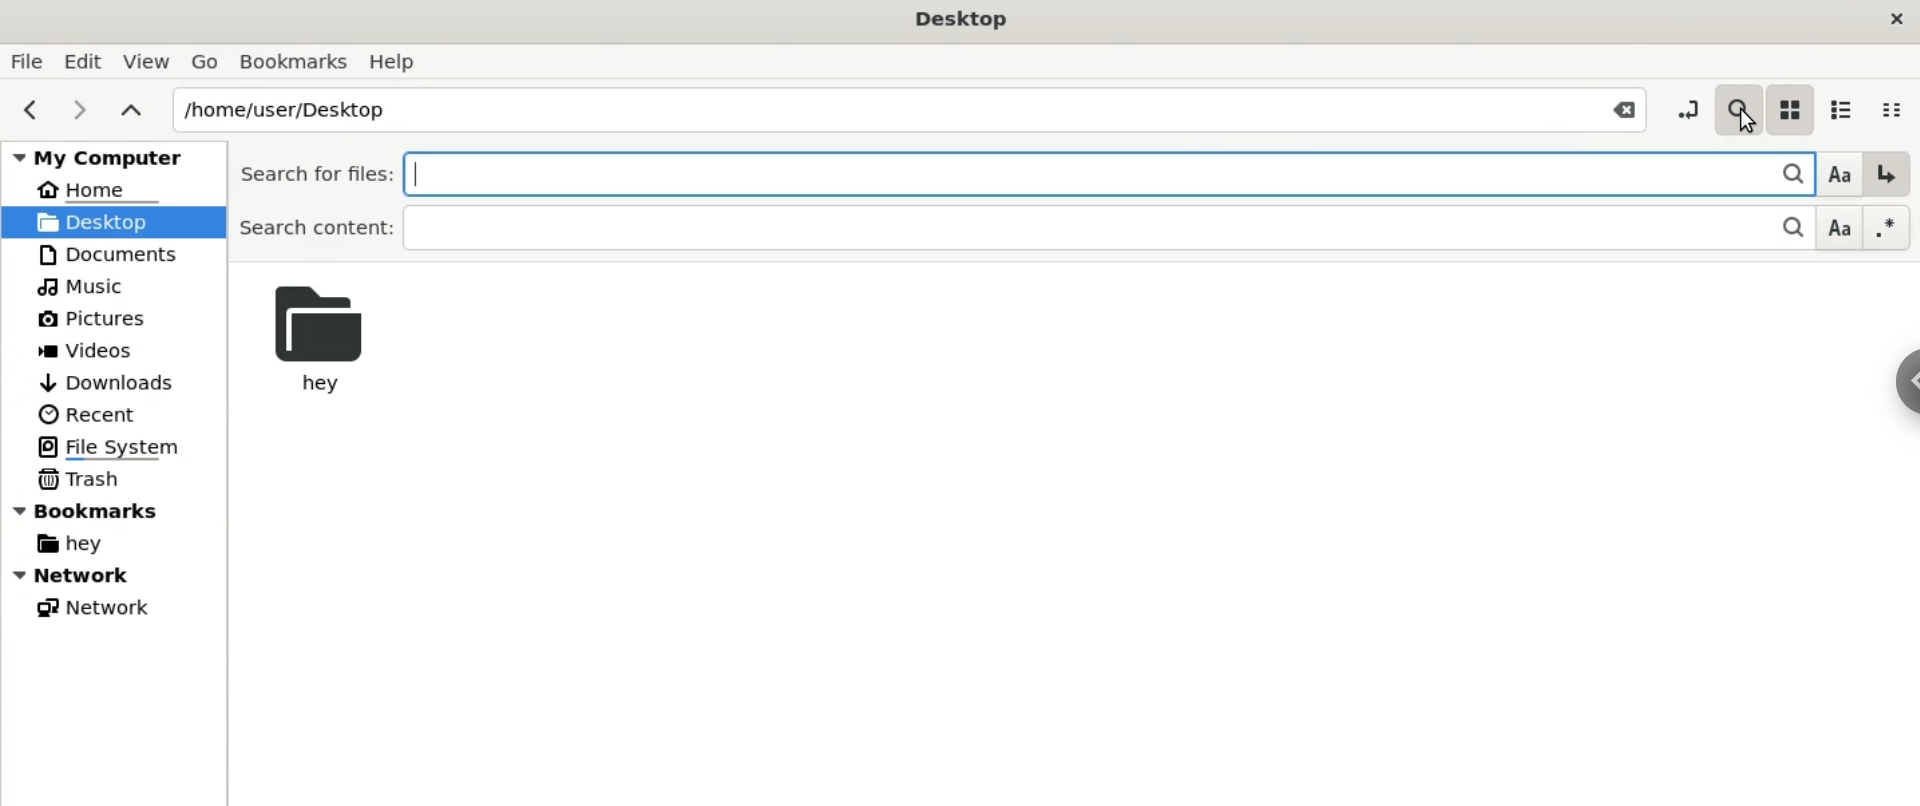 Image resolution: width=1920 pixels, height=806 pixels. What do you see at coordinates (130, 108) in the screenshot?
I see `parent folders` at bounding box center [130, 108].